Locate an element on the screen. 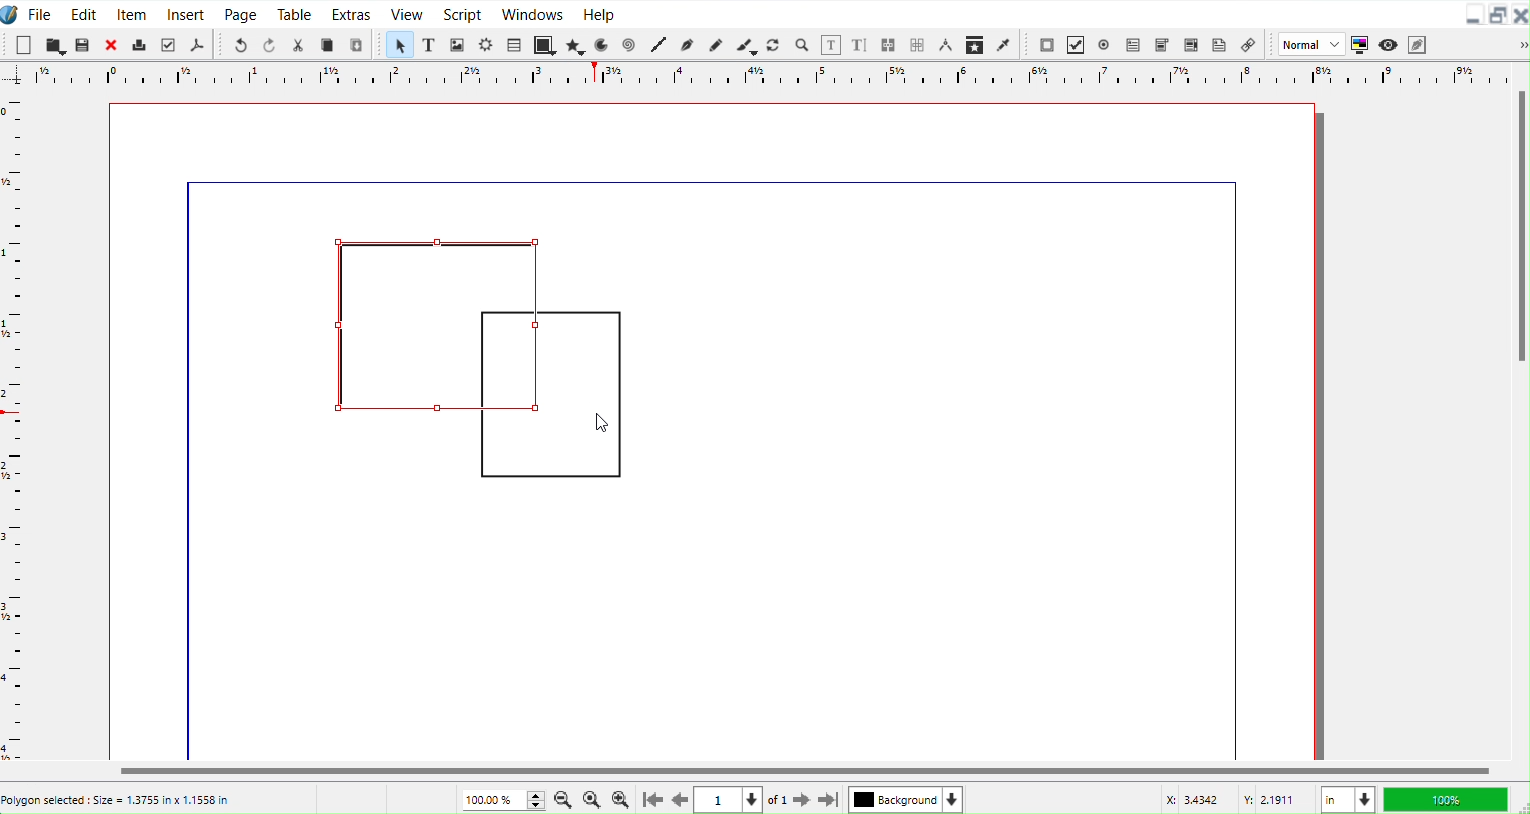 This screenshot has height=814, width=1530. Image Frame is located at coordinates (458, 44).